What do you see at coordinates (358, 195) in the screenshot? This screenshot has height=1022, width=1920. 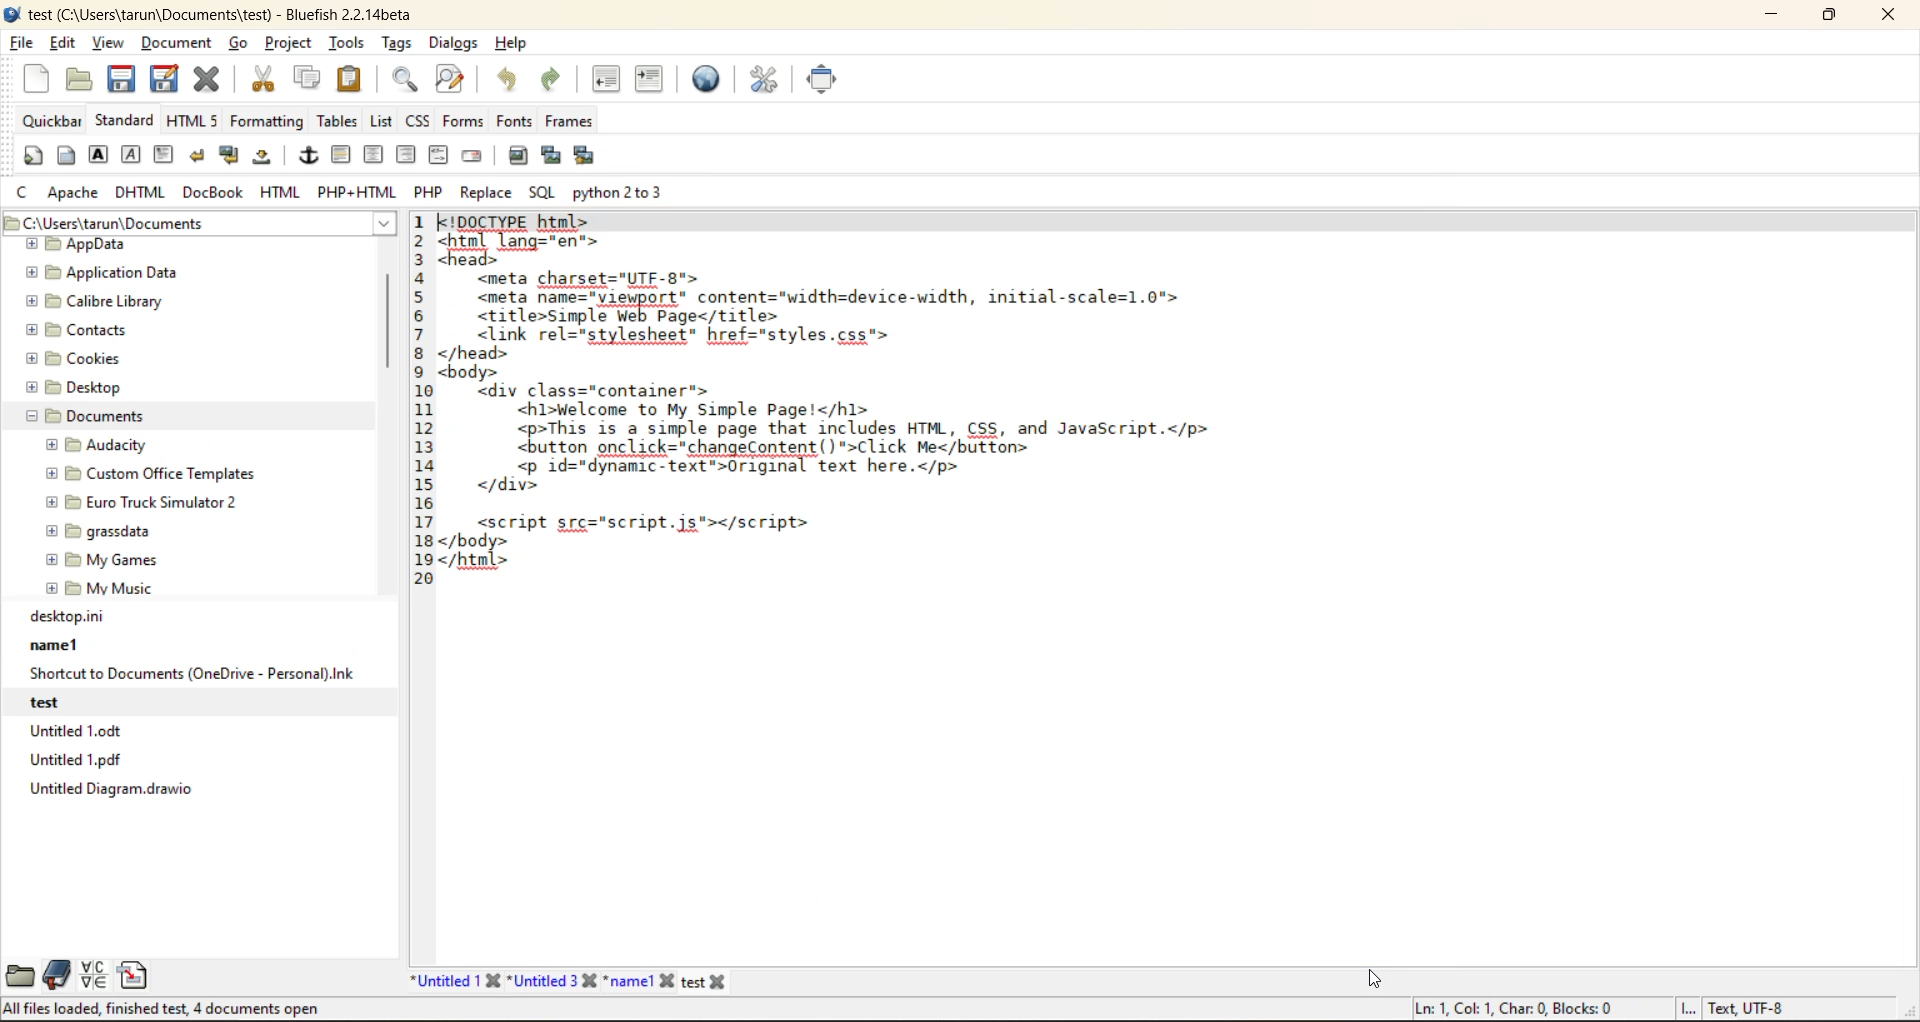 I see `php + html` at bounding box center [358, 195].